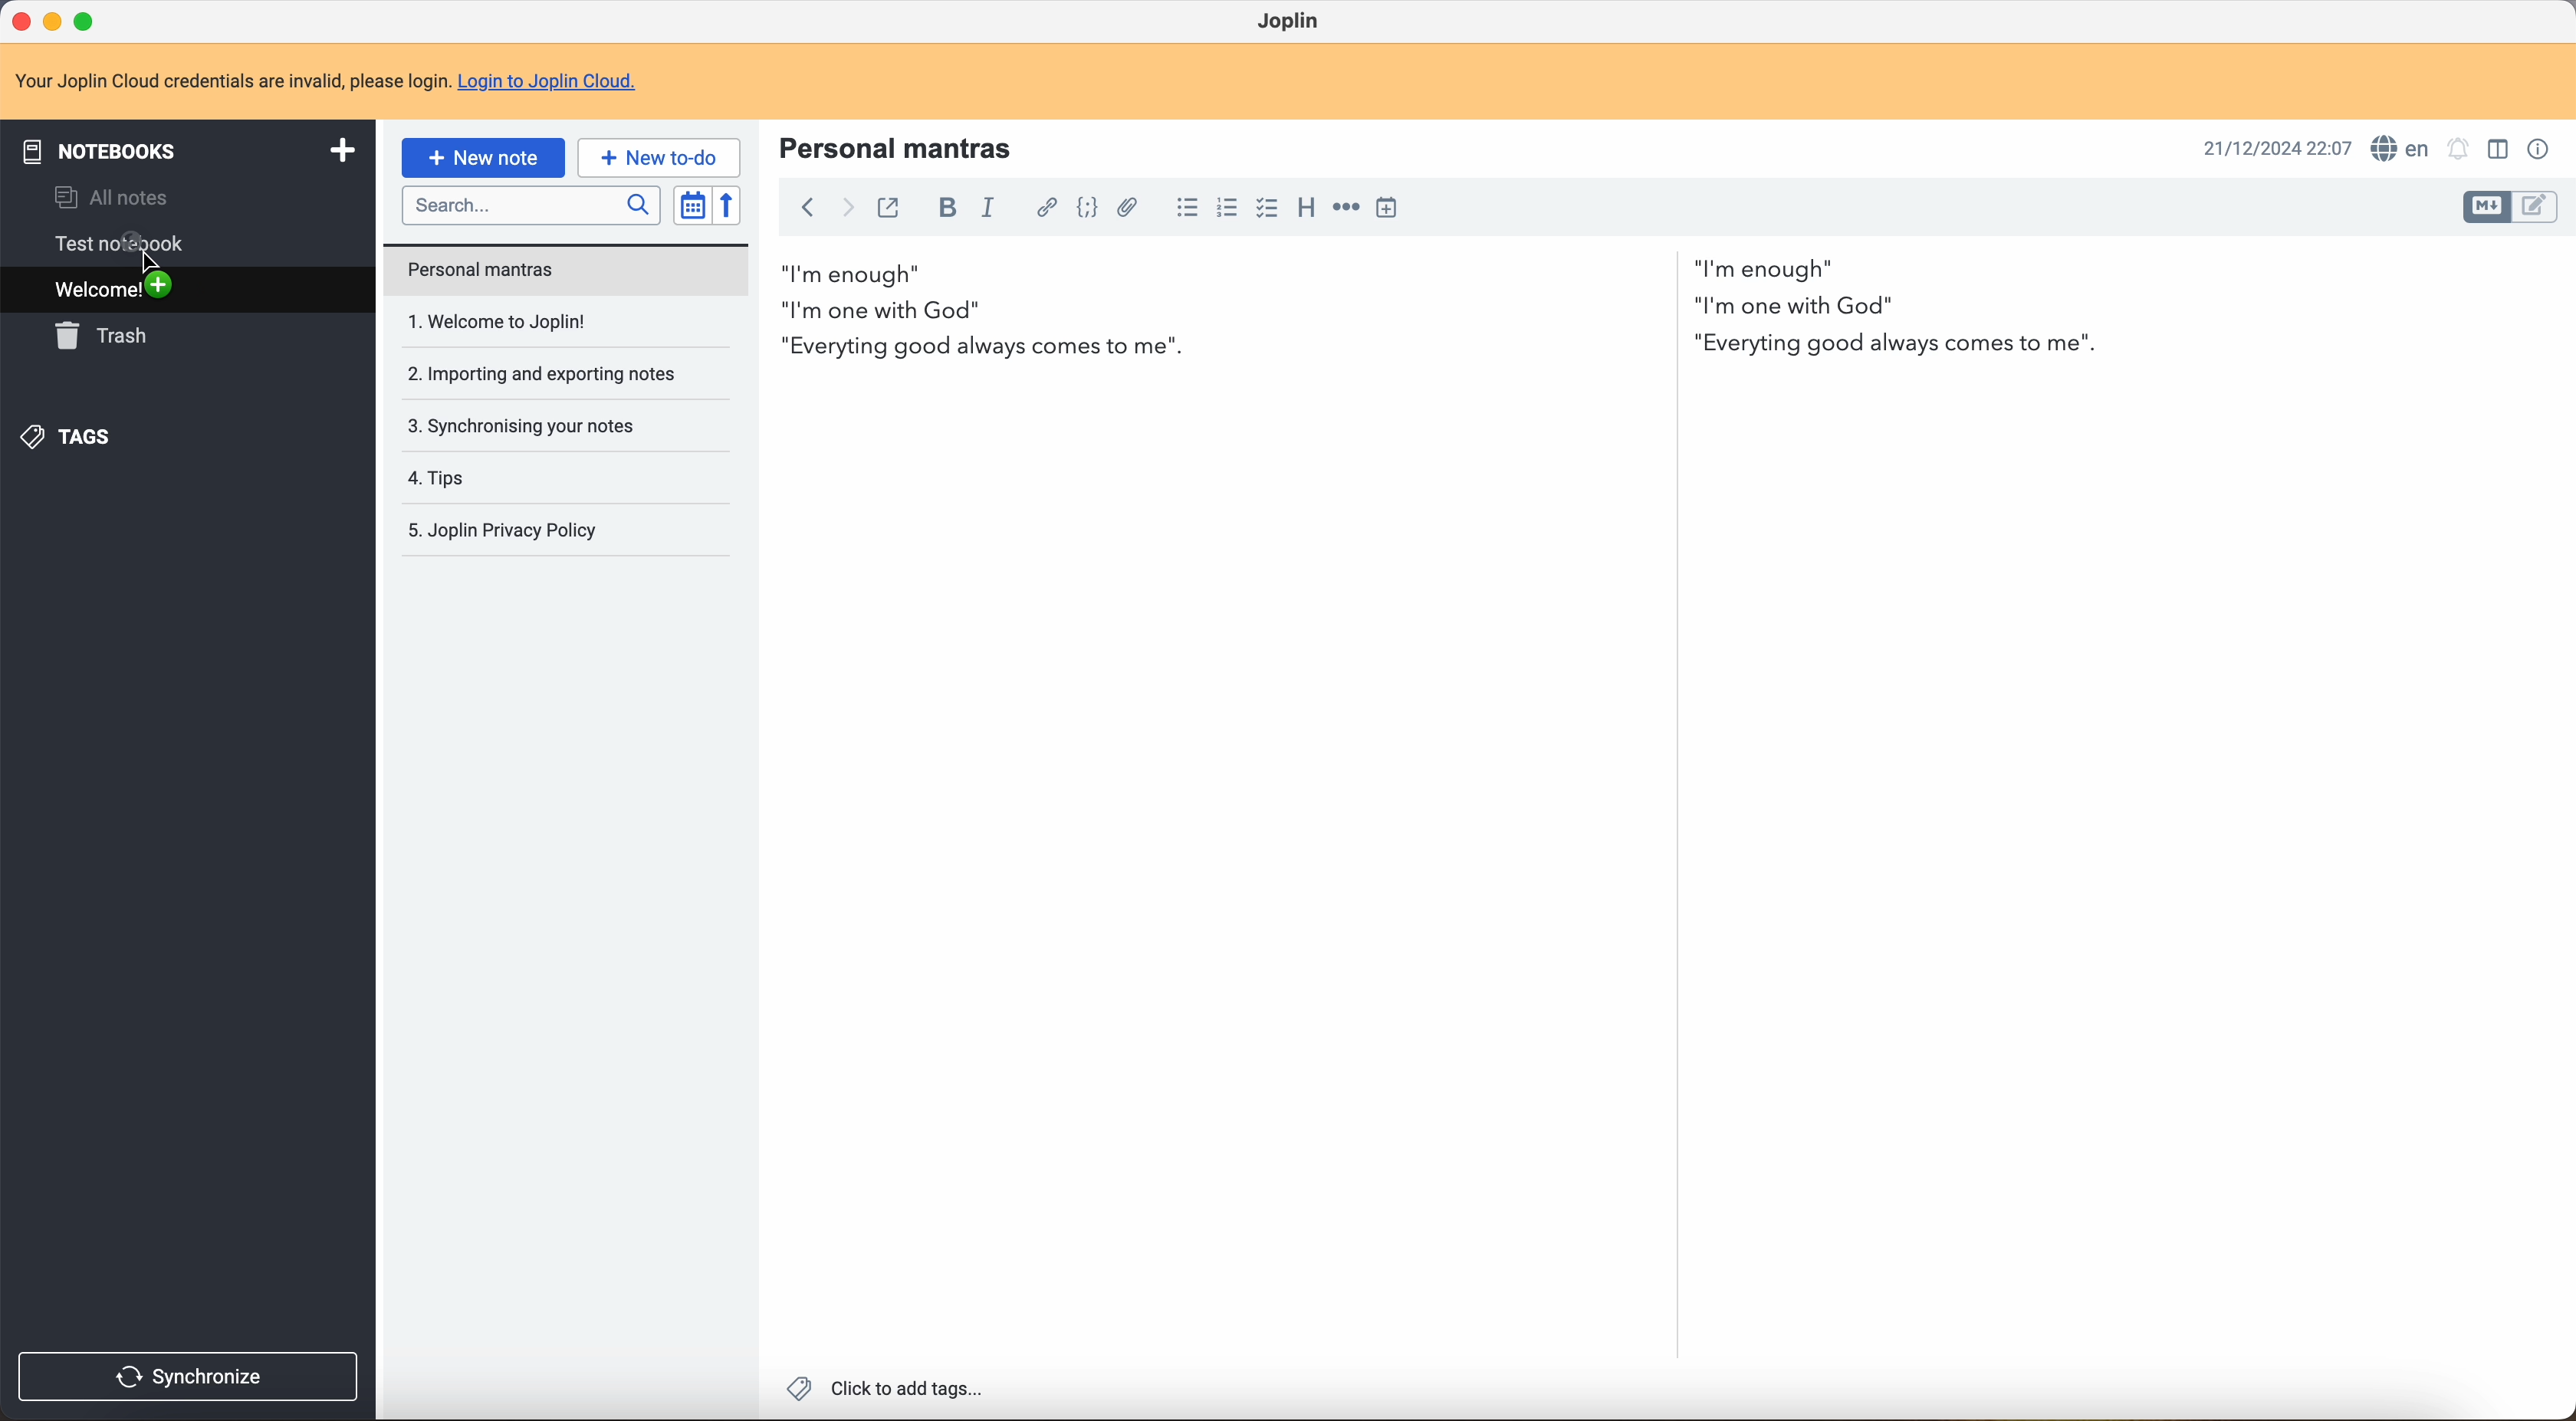  I want to click on note properties, so click(2547, 148).